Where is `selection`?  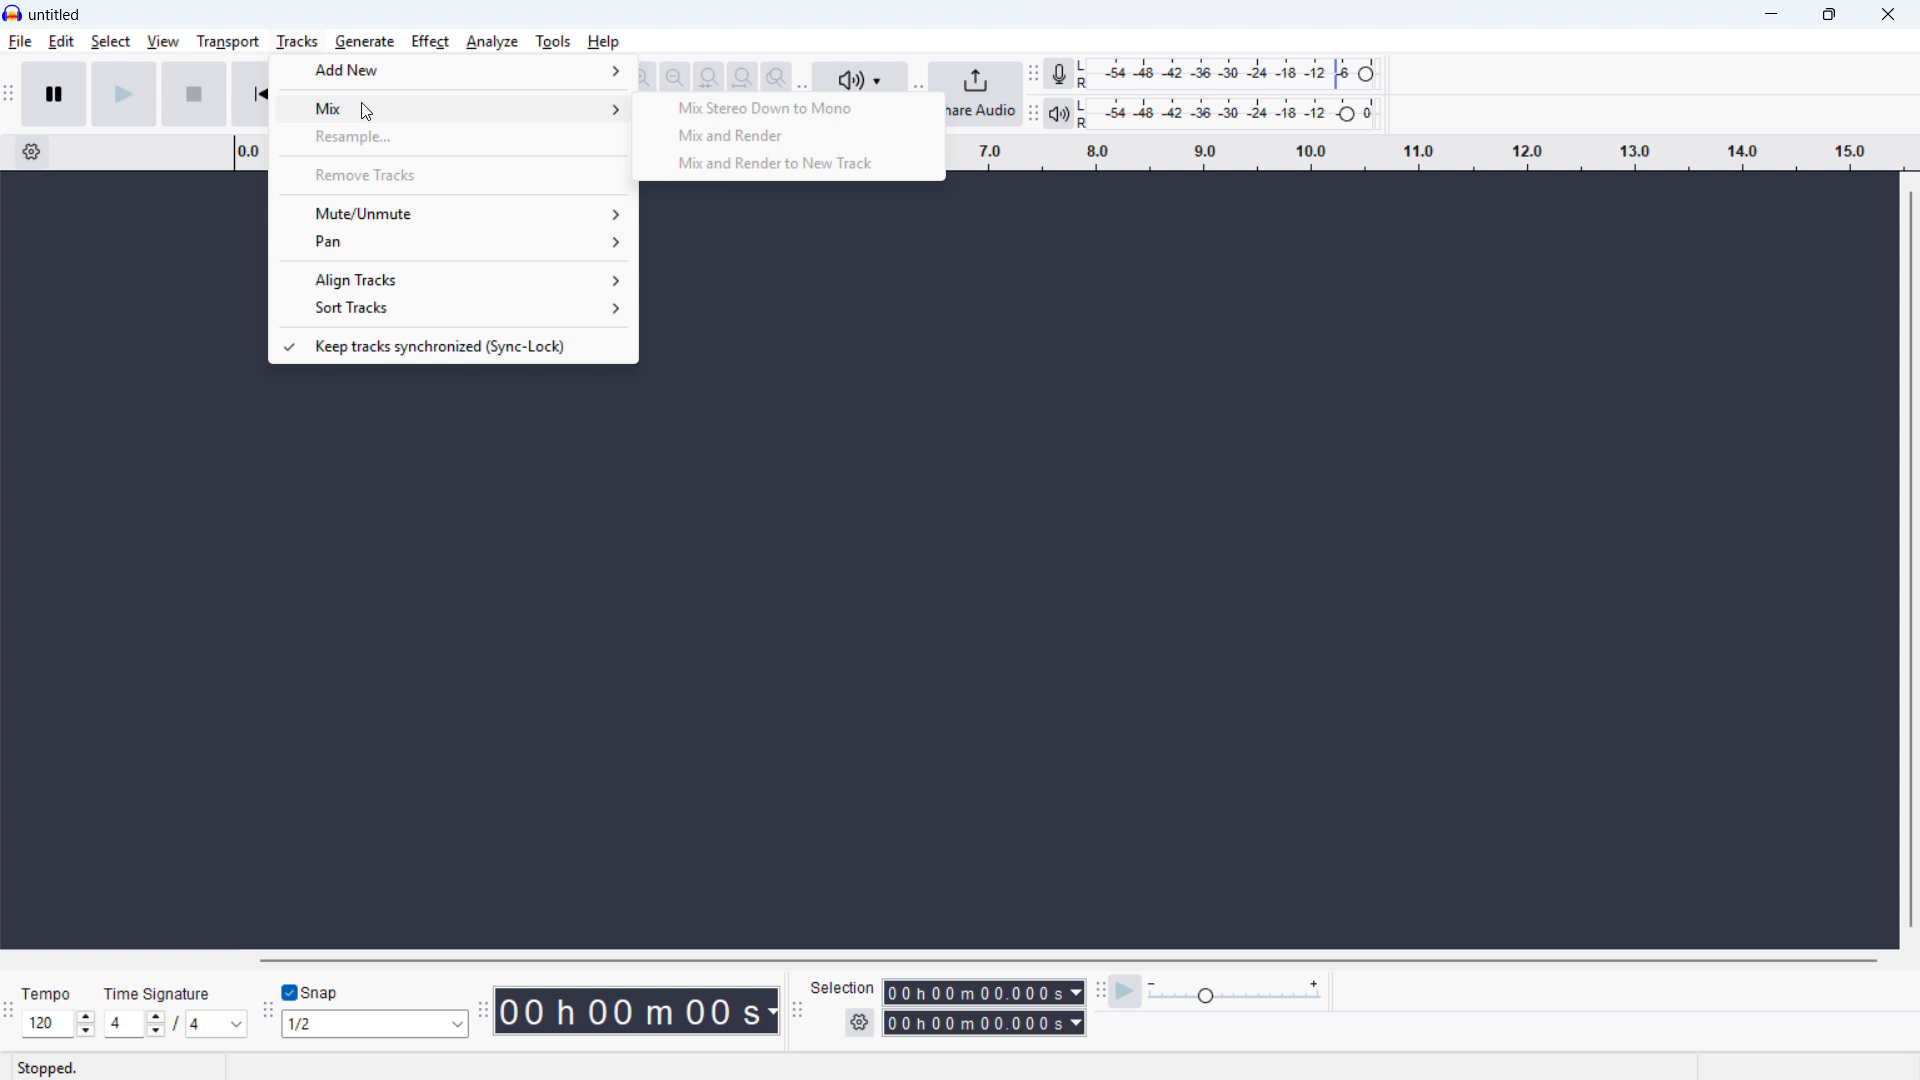
selection is located at coordinates (844, 987).